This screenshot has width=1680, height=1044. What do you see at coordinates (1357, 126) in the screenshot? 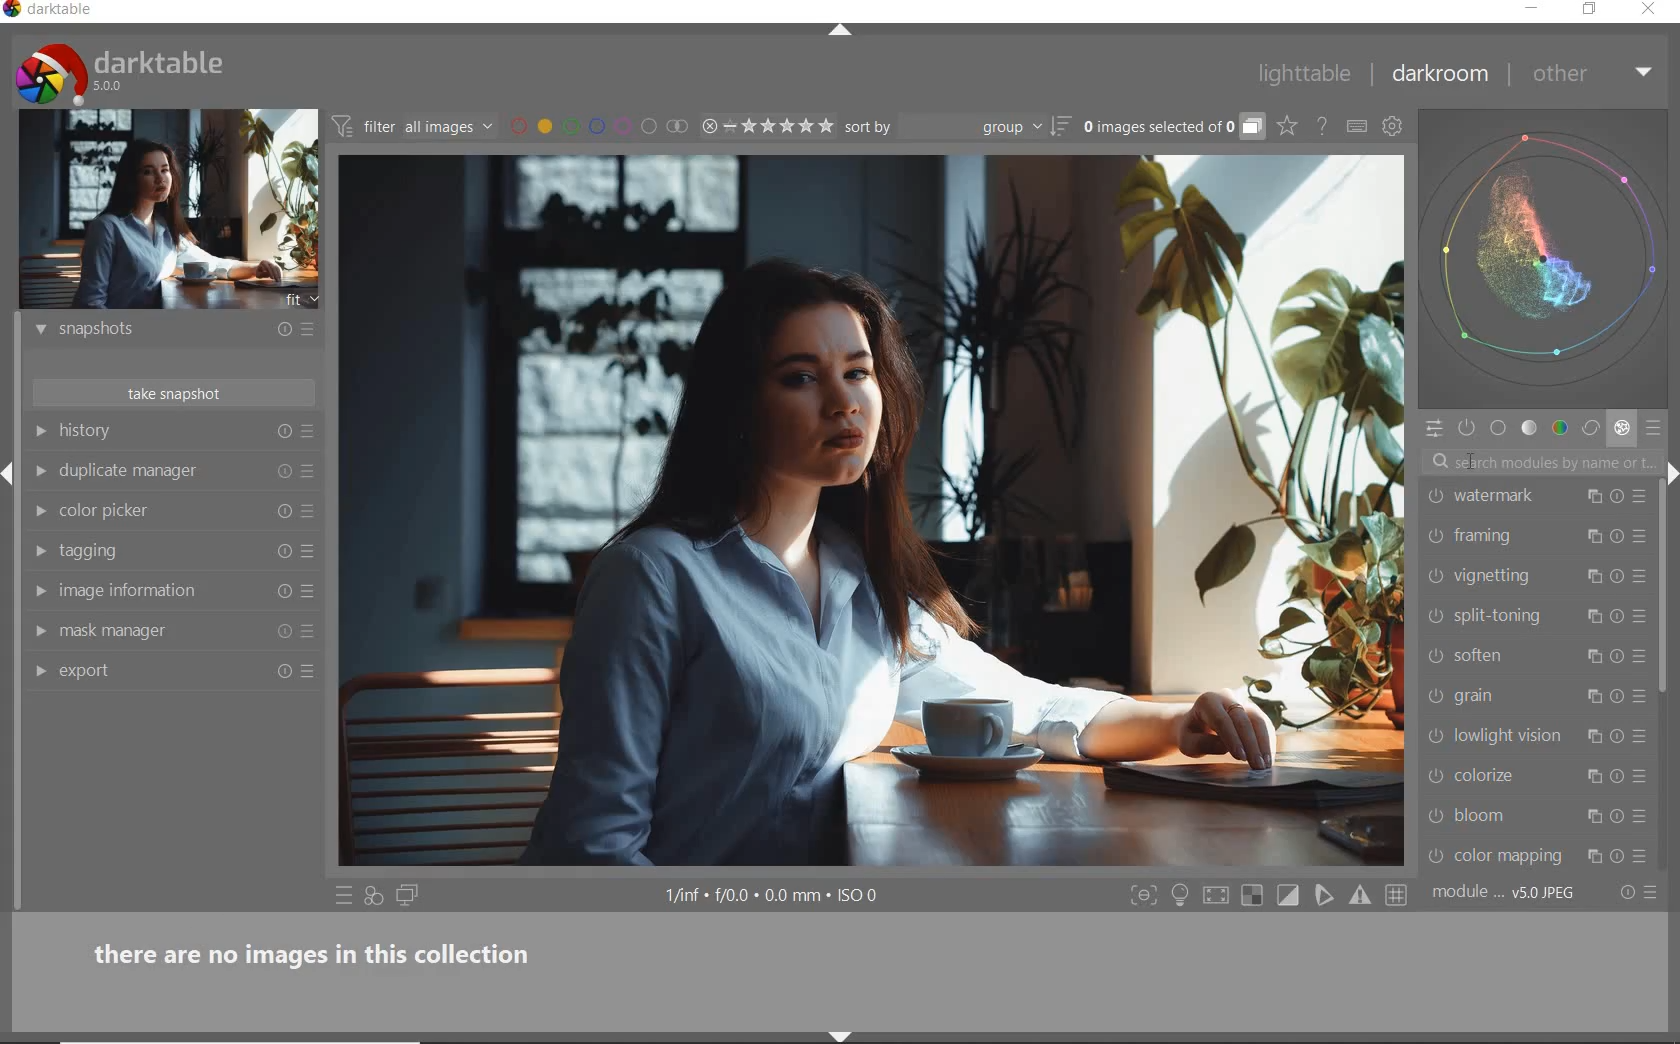
I see `set keyboard shortcuts` at bounding box center [1357, 126].